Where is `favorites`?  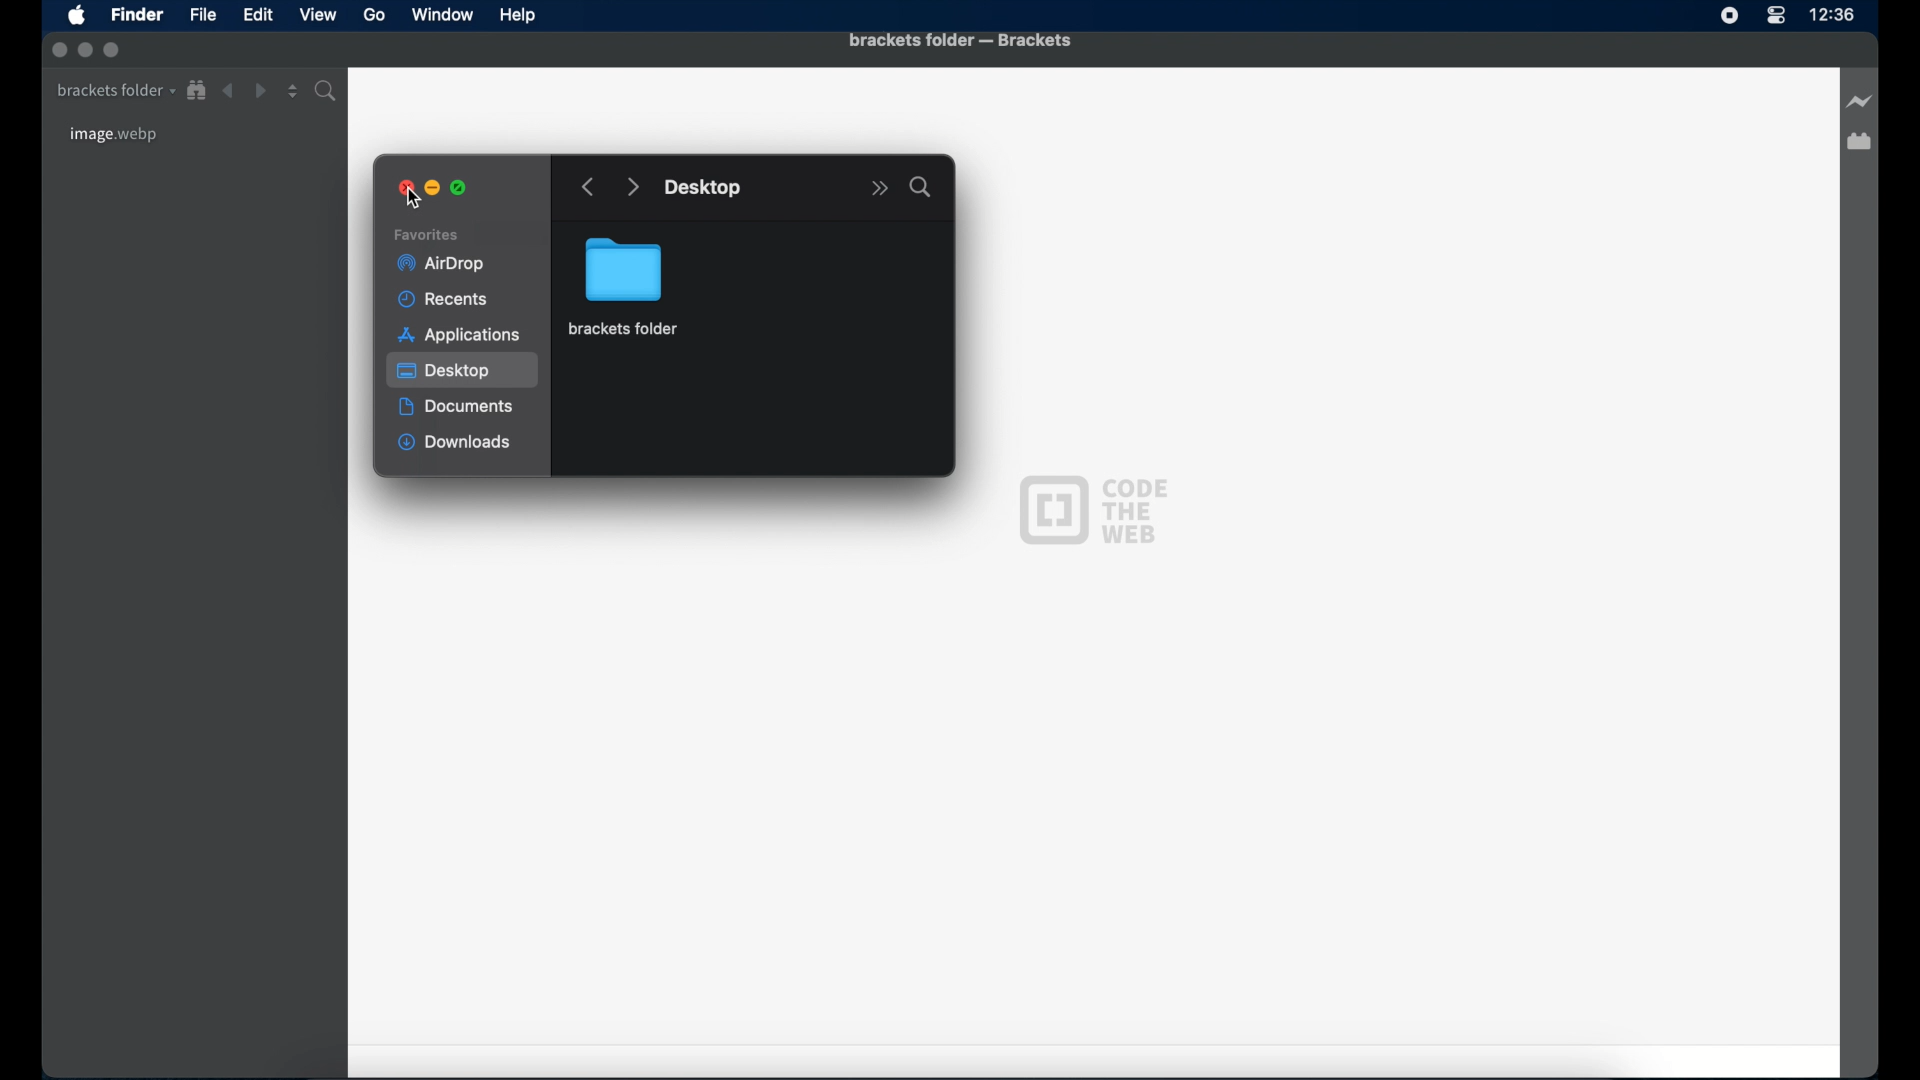
favorites is located at coordinates (427, 235).